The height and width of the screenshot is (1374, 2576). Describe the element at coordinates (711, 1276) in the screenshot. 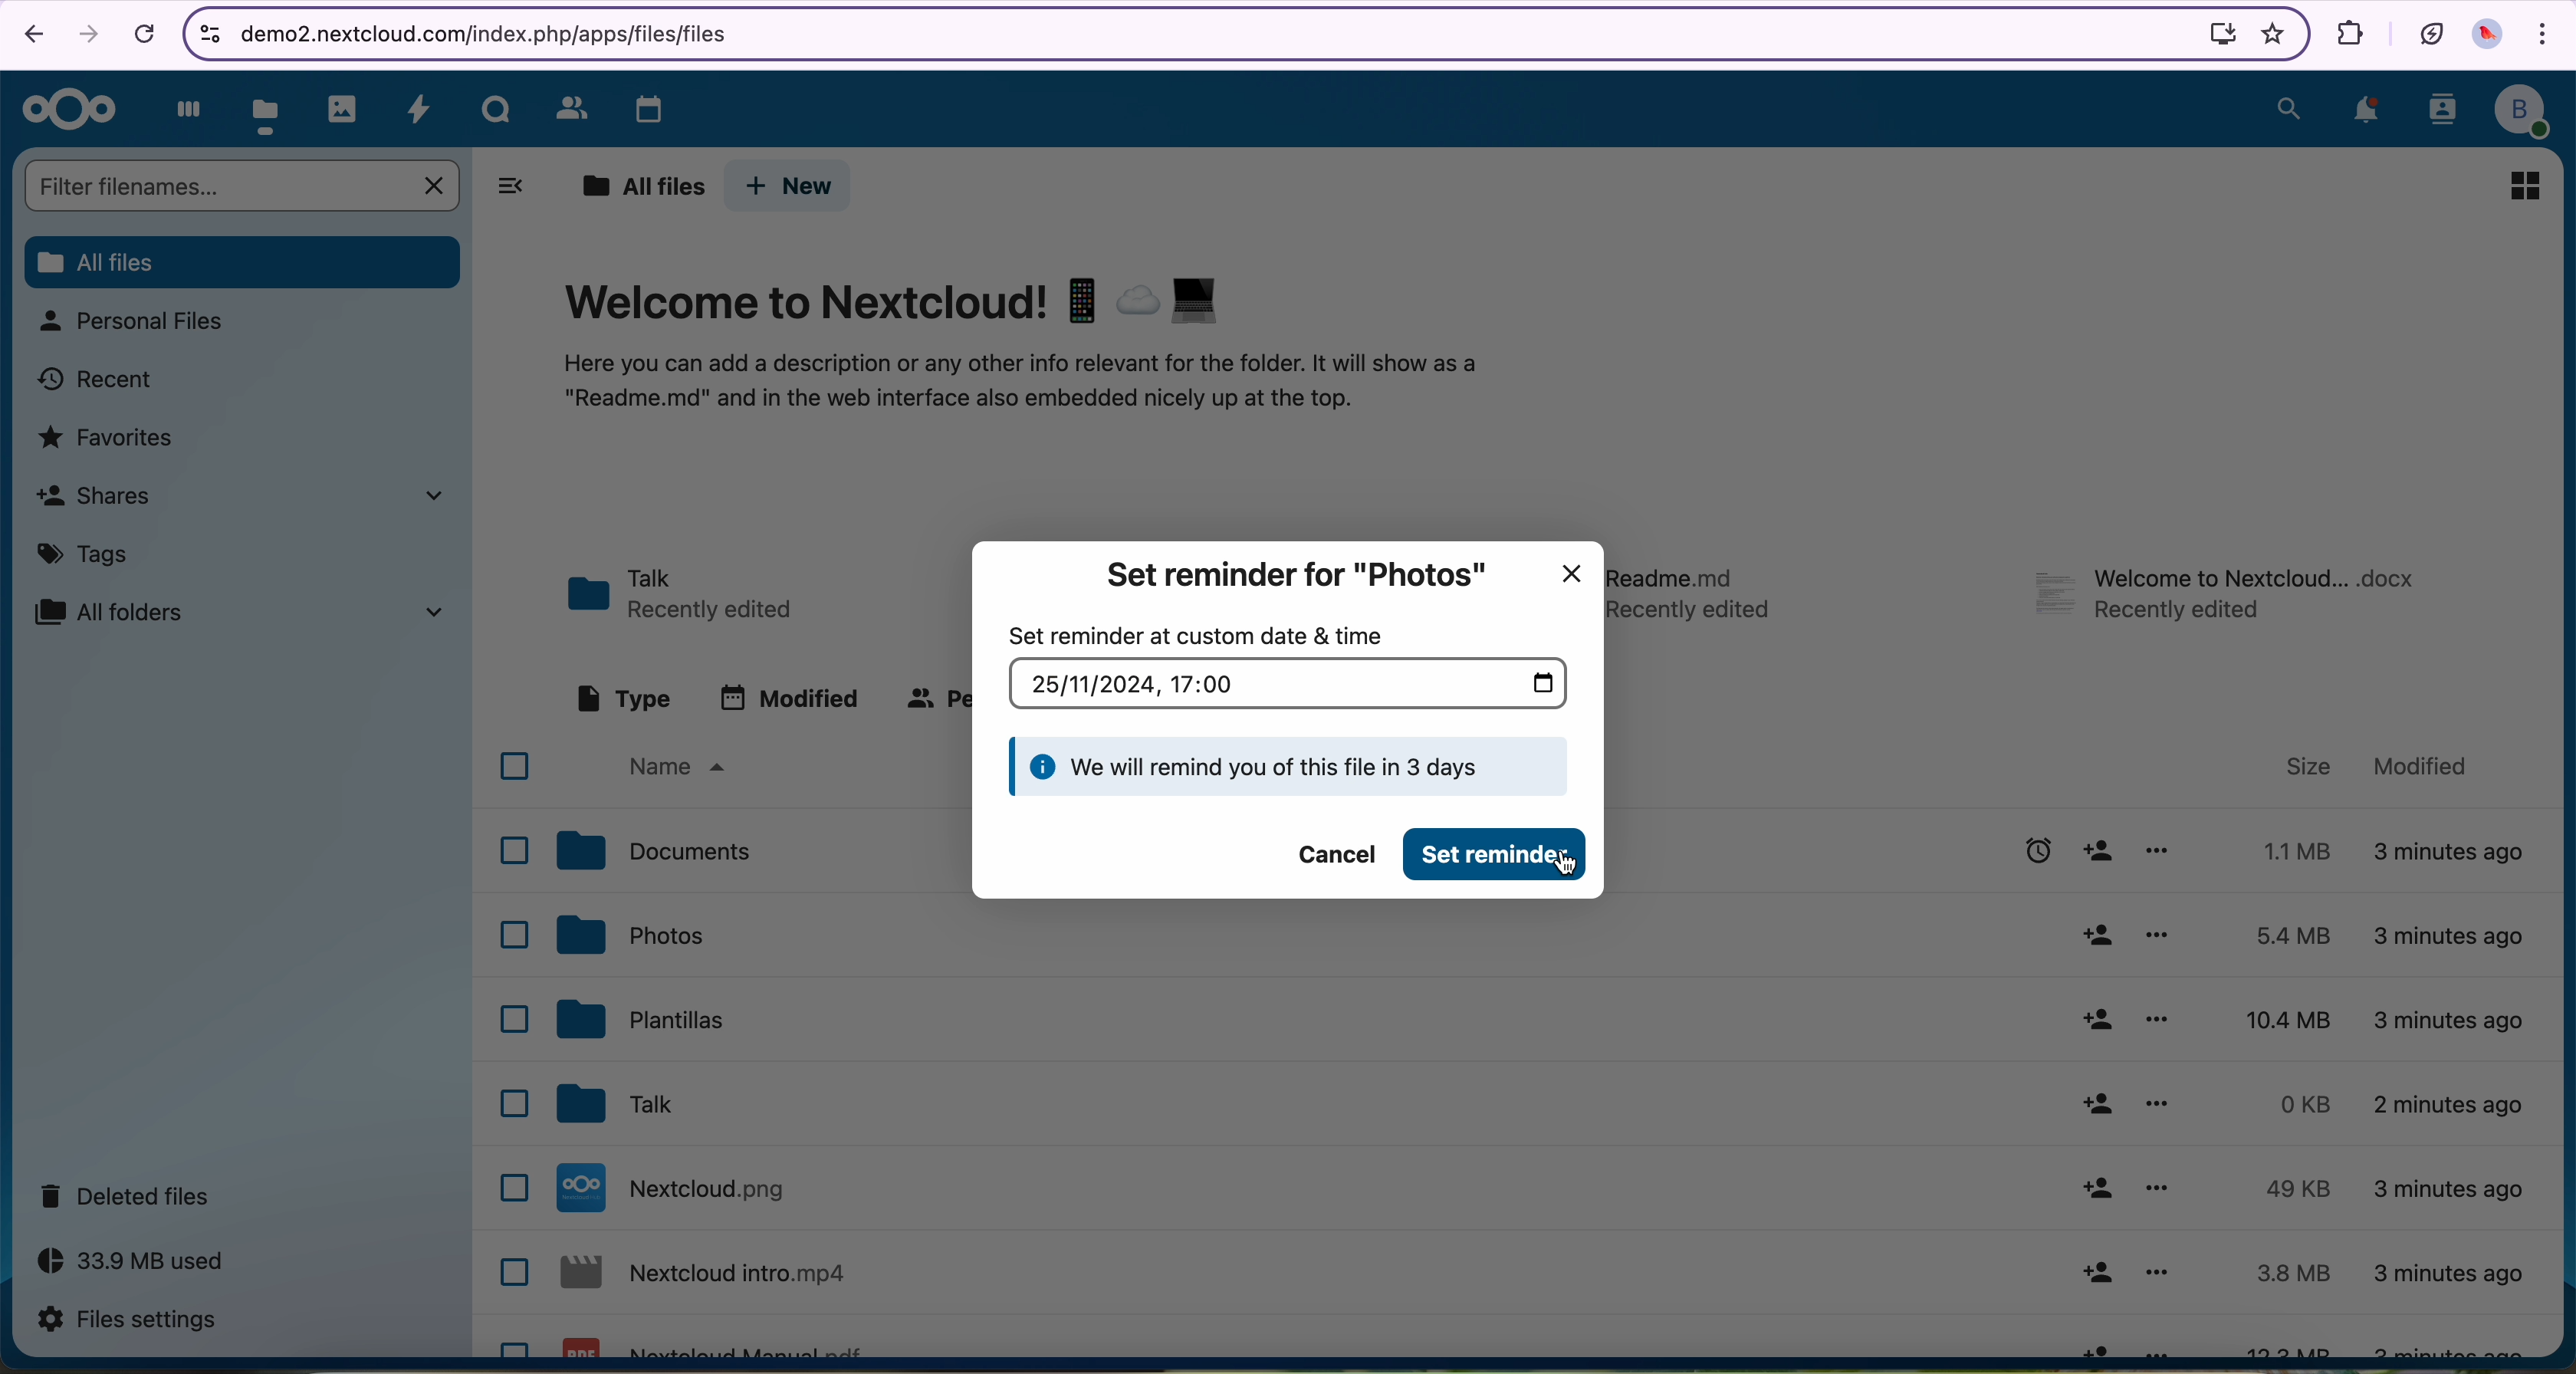

I see `Nextcloud file` at that location.